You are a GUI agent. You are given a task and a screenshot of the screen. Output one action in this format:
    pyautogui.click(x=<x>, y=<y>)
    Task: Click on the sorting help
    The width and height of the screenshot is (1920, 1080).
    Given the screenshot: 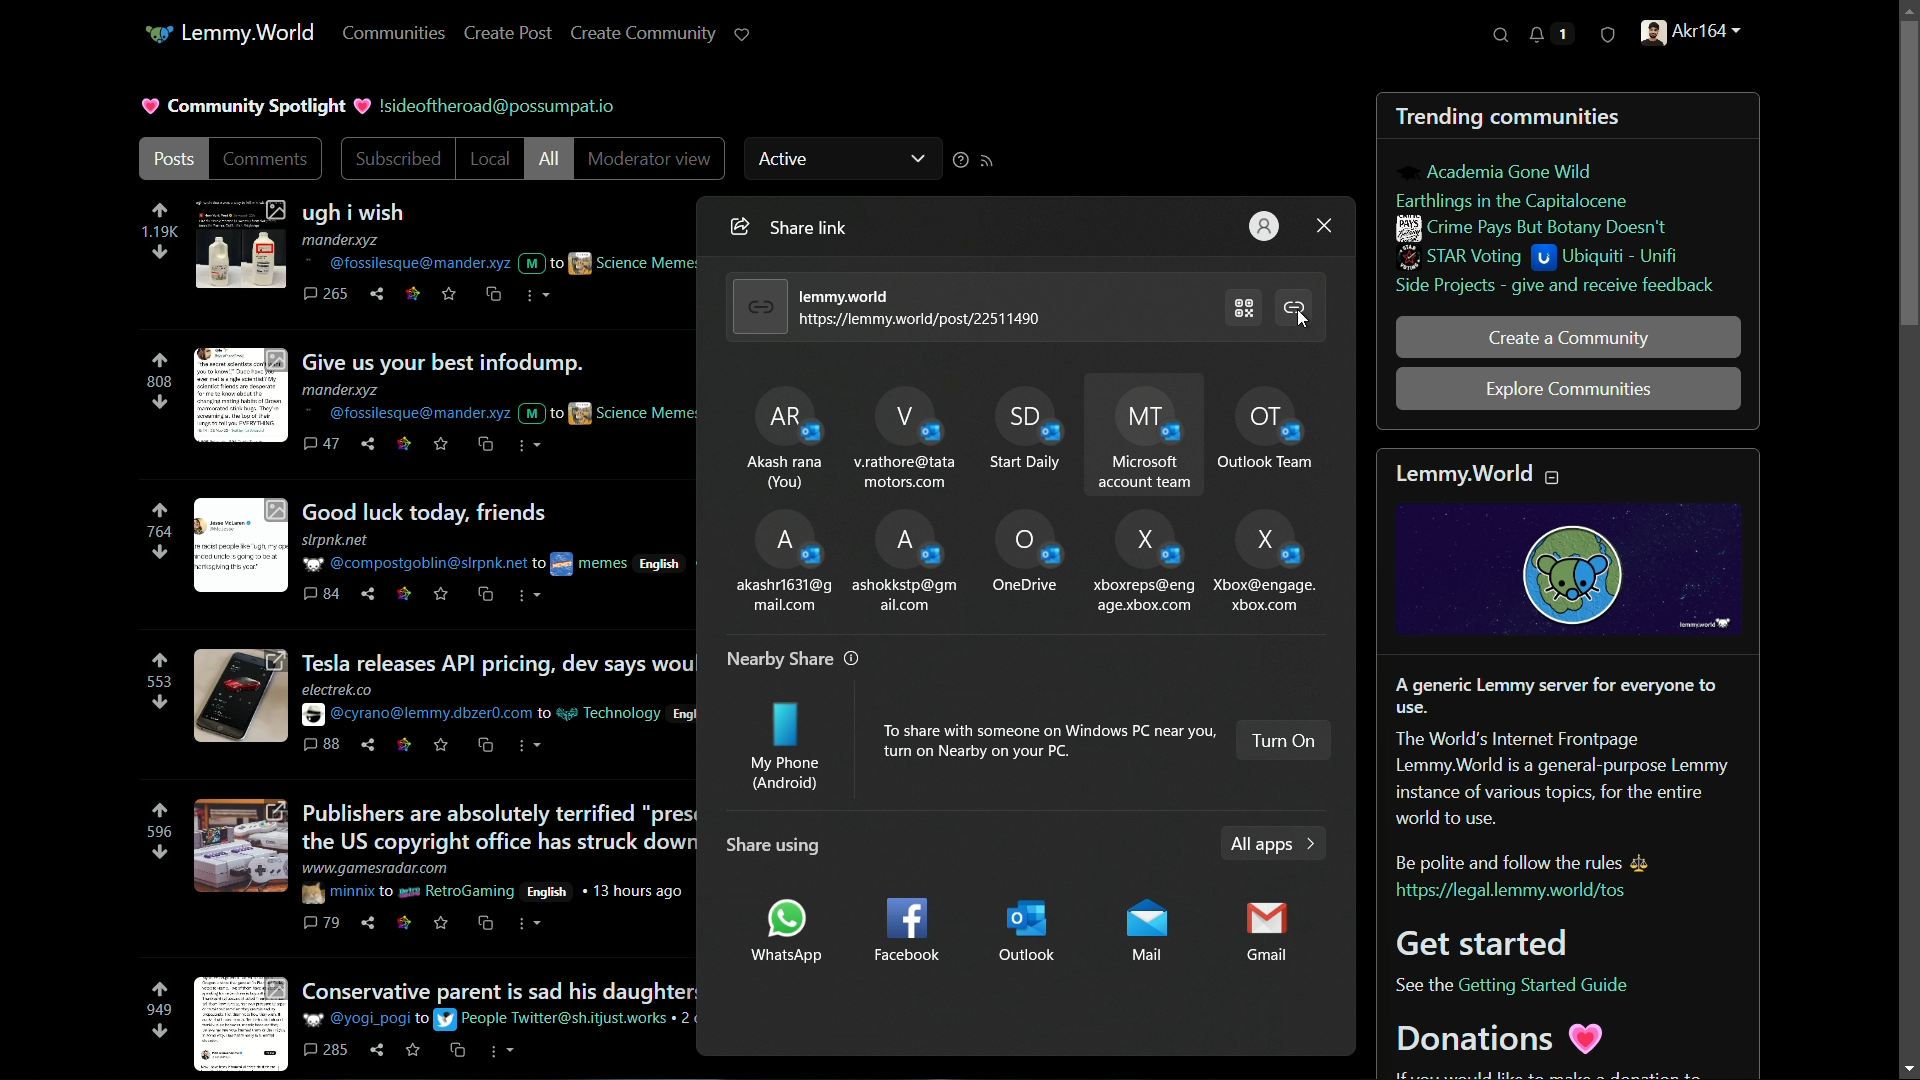 What is the action you would take?
    pyautogui.click(x=958, y=162)
    